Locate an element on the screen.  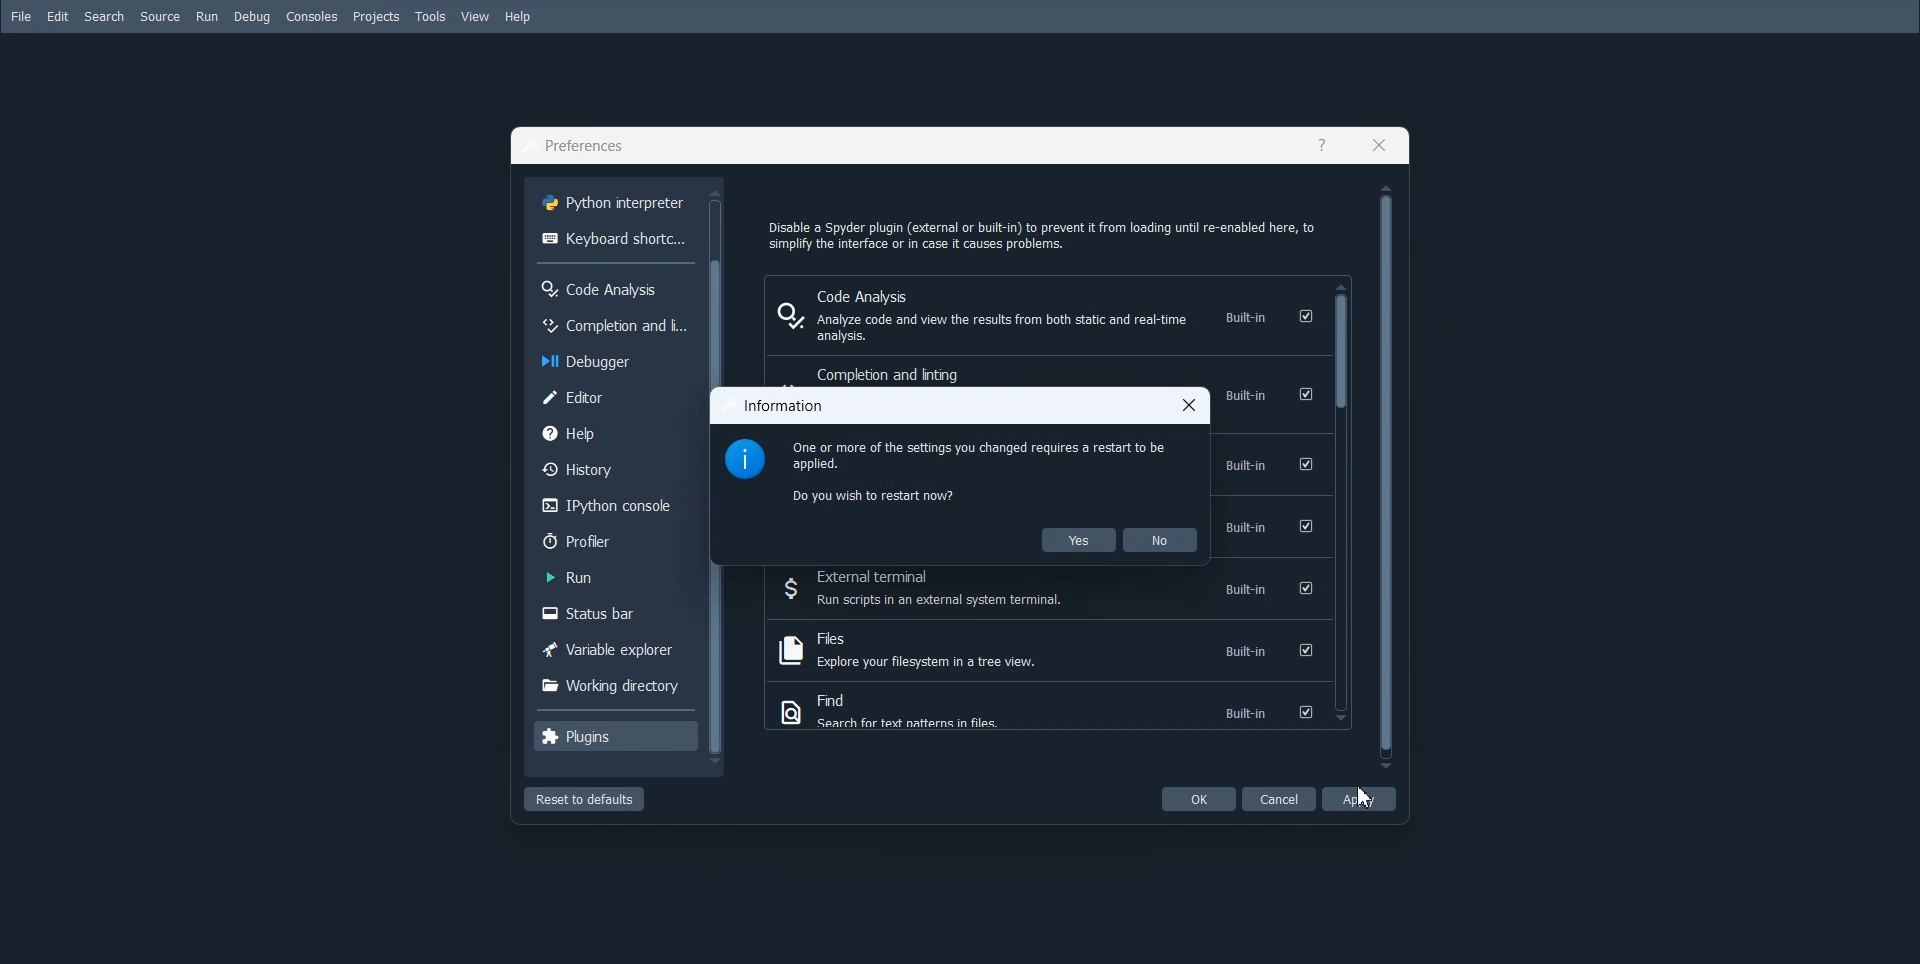
Projects is located at coordinates (375, 17).